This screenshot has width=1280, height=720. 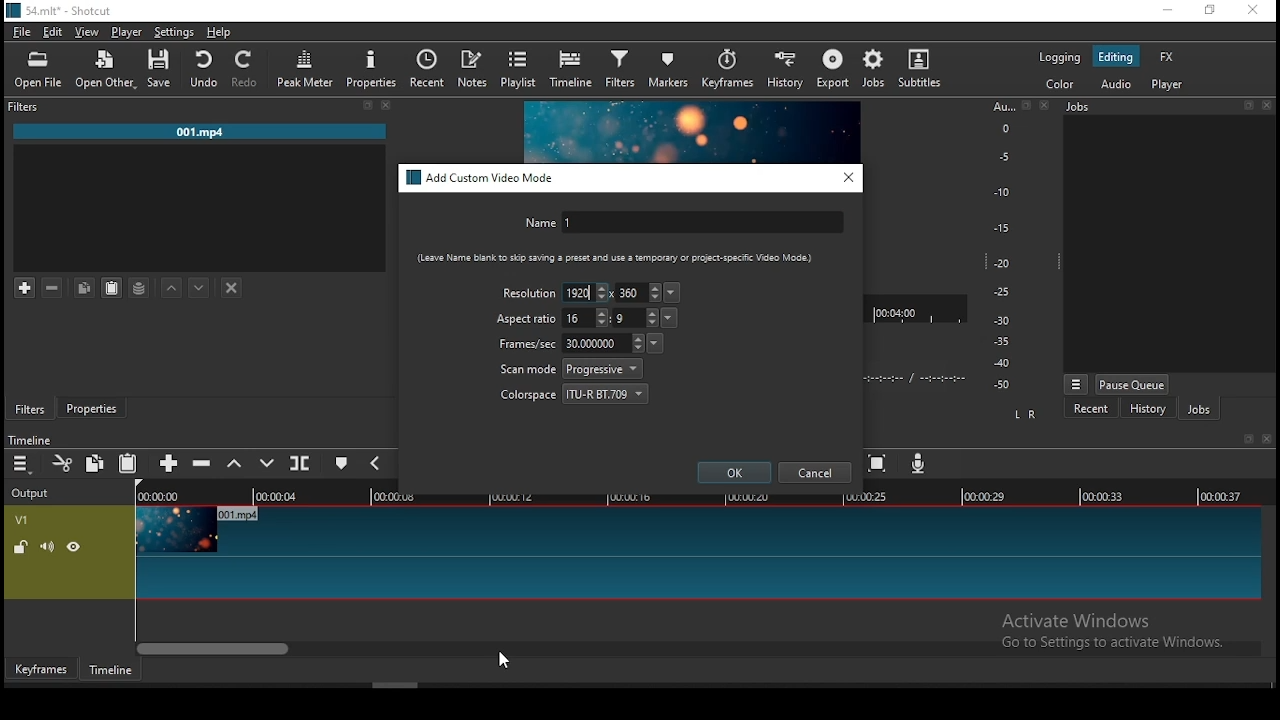 I want to click on scan mode, so click(x=571, y=369).